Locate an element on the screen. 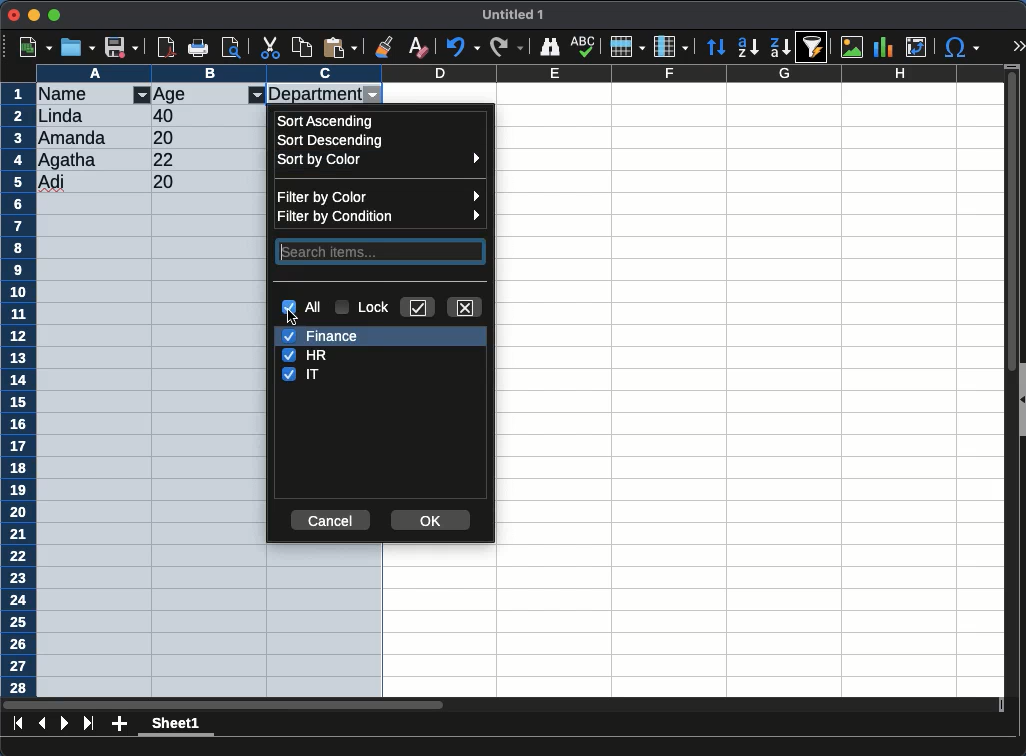 The image size is (1026, 756). amanda is located at coordinates (74, 137).